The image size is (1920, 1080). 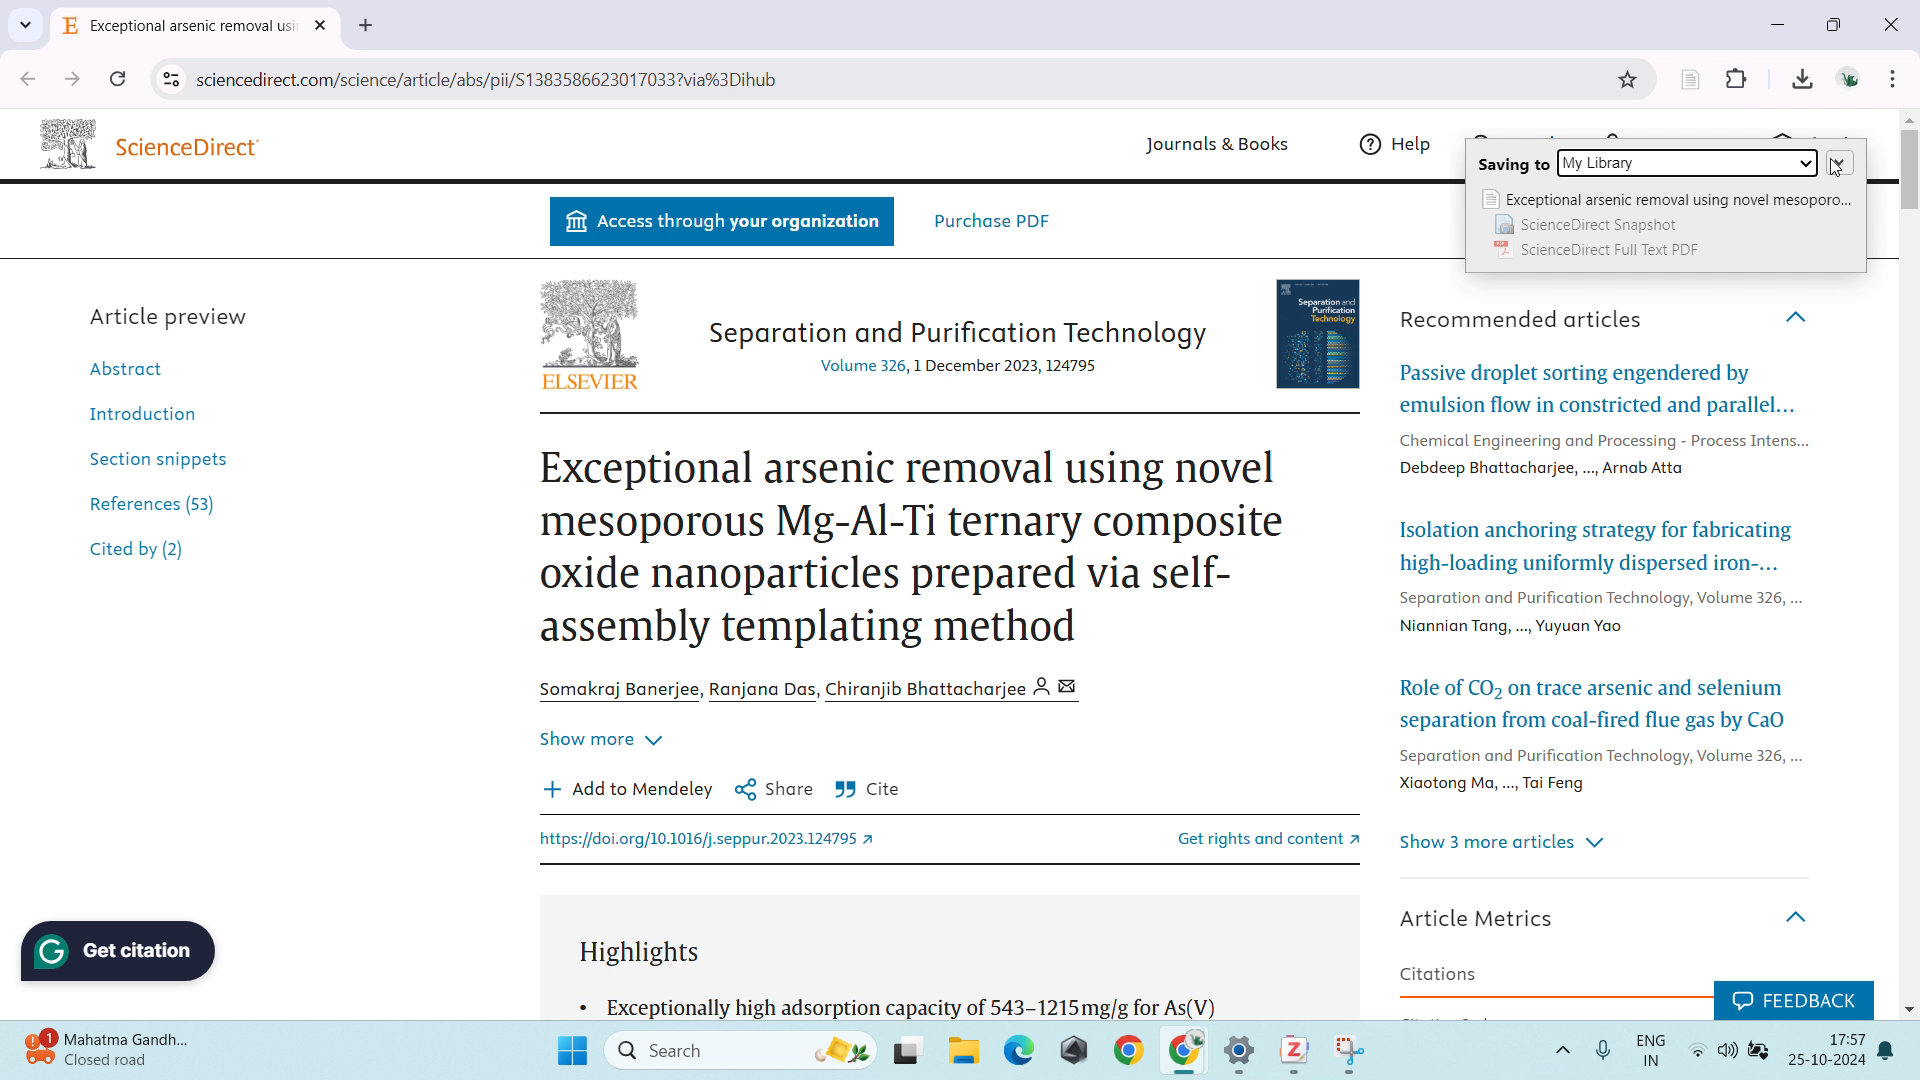 I want to click on Share, so click(x=774, y=788).